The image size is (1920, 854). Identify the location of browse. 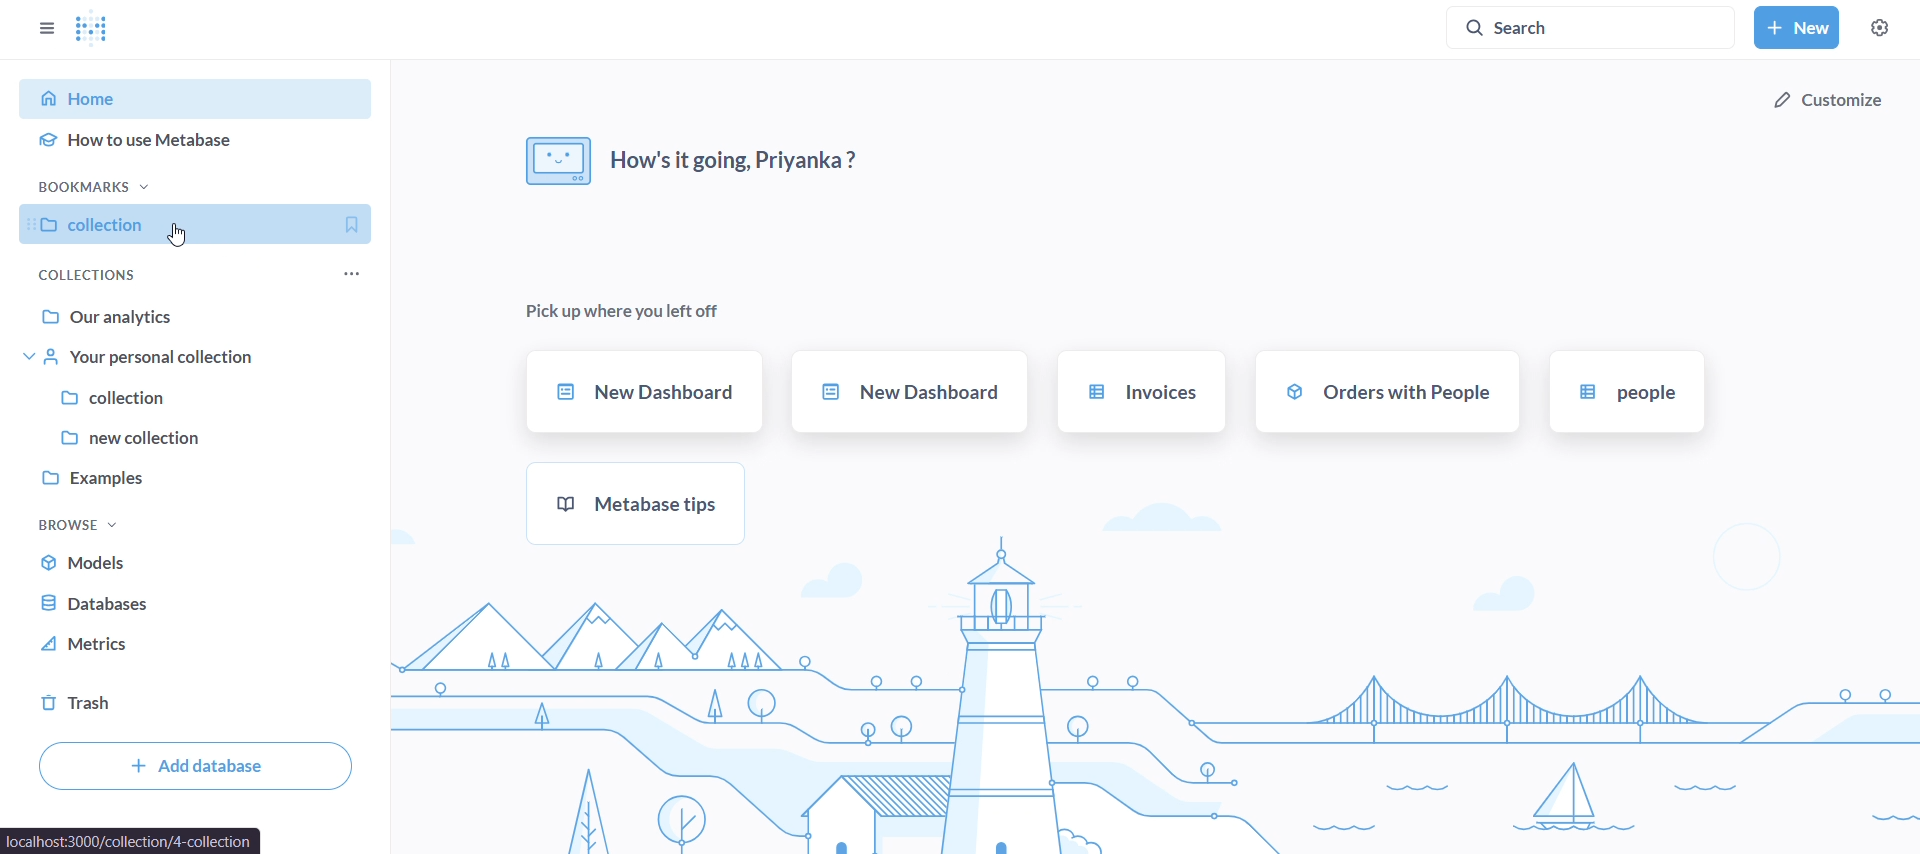
(92, 525).